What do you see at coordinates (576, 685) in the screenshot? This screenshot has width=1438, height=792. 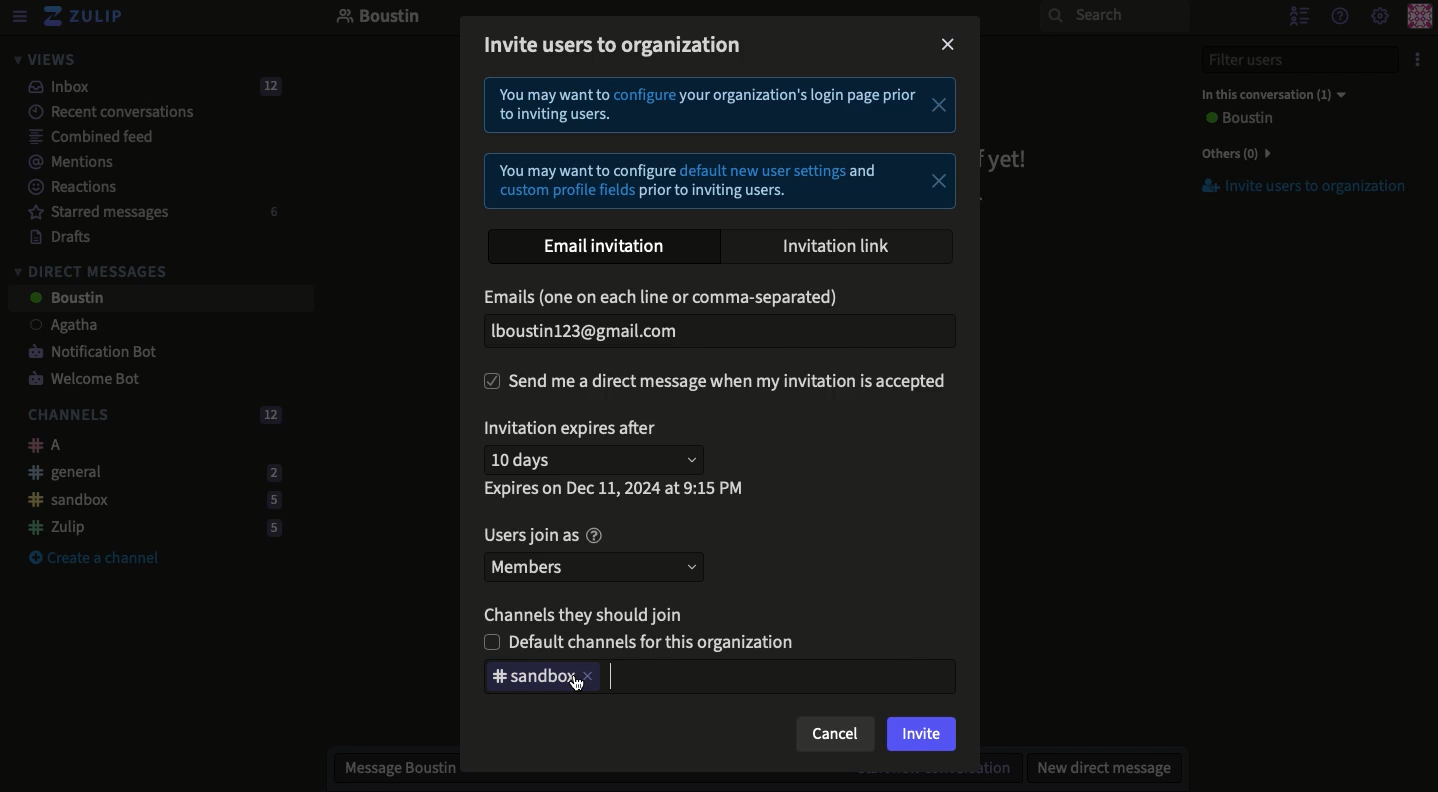 I see `cursor` at bounding box center [576, 685].